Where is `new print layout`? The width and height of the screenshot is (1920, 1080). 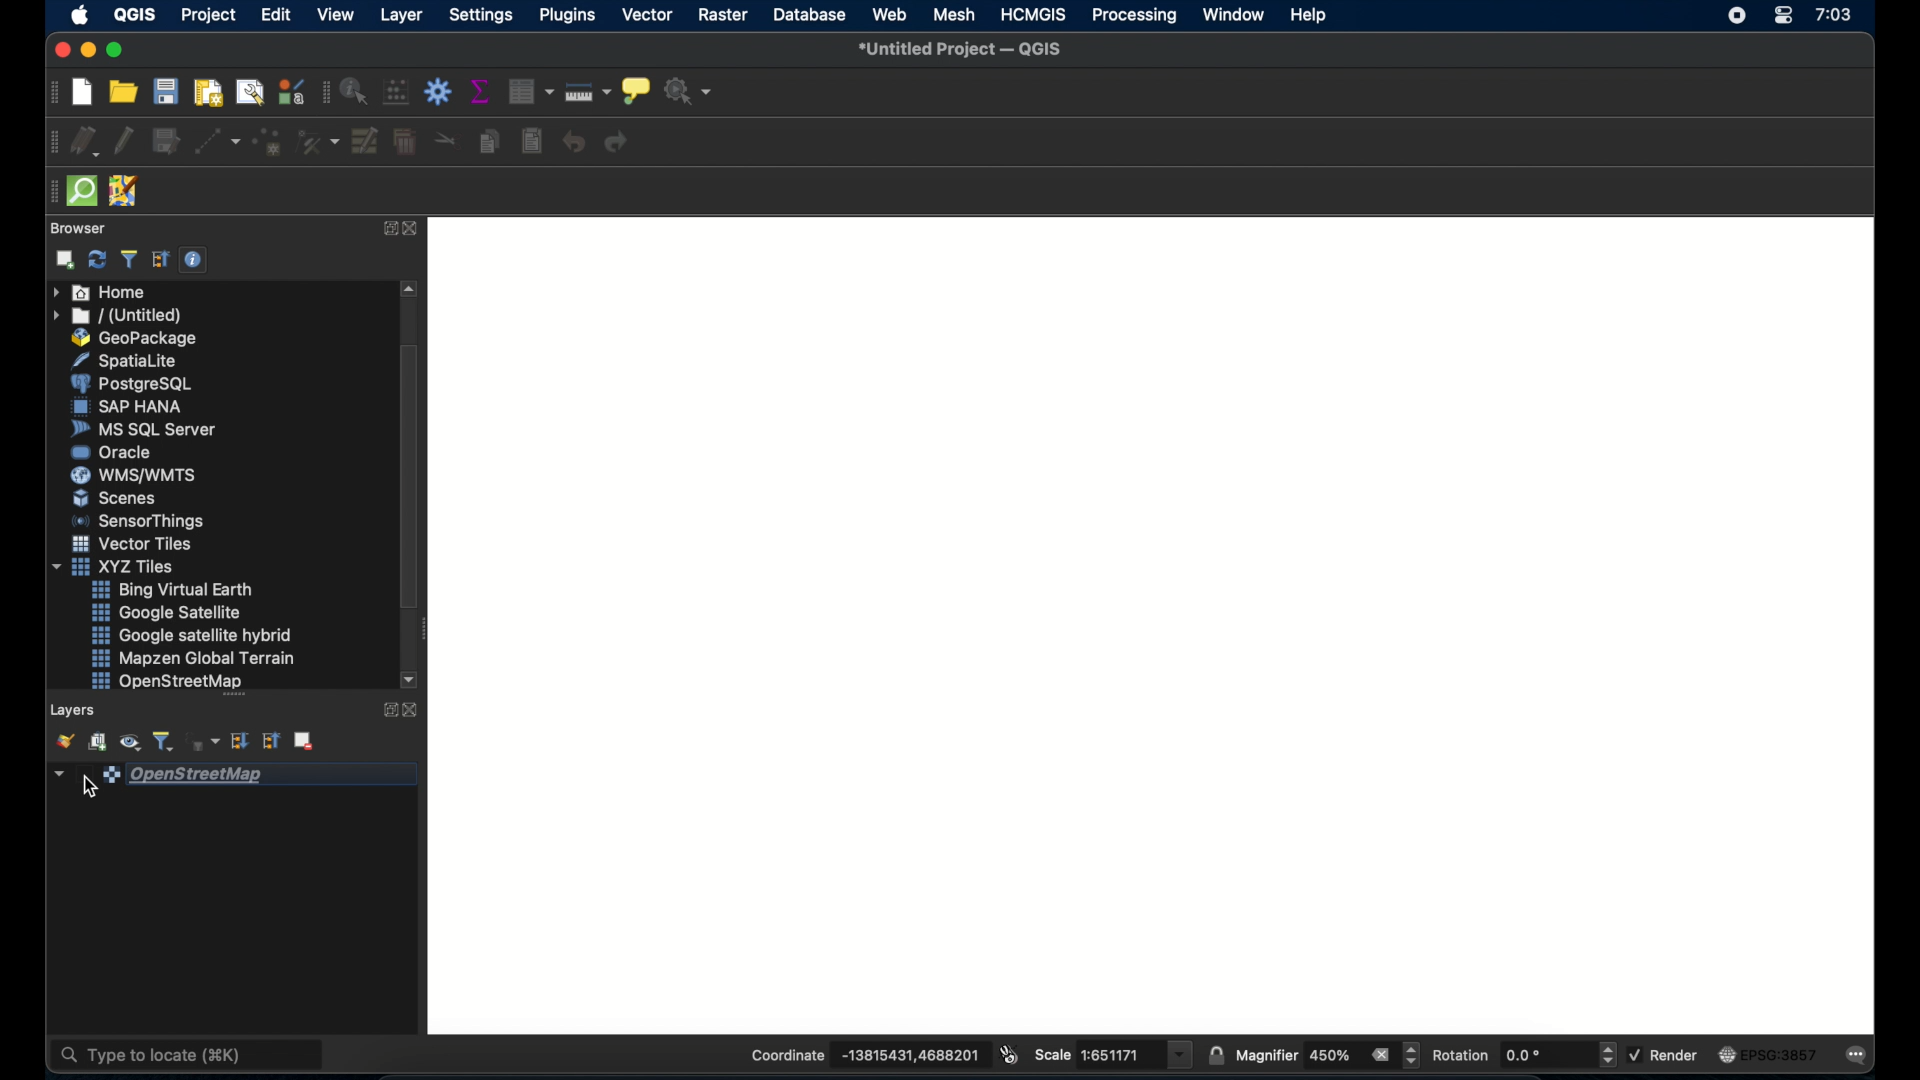 new print layout is located at coordinates (207, 94).